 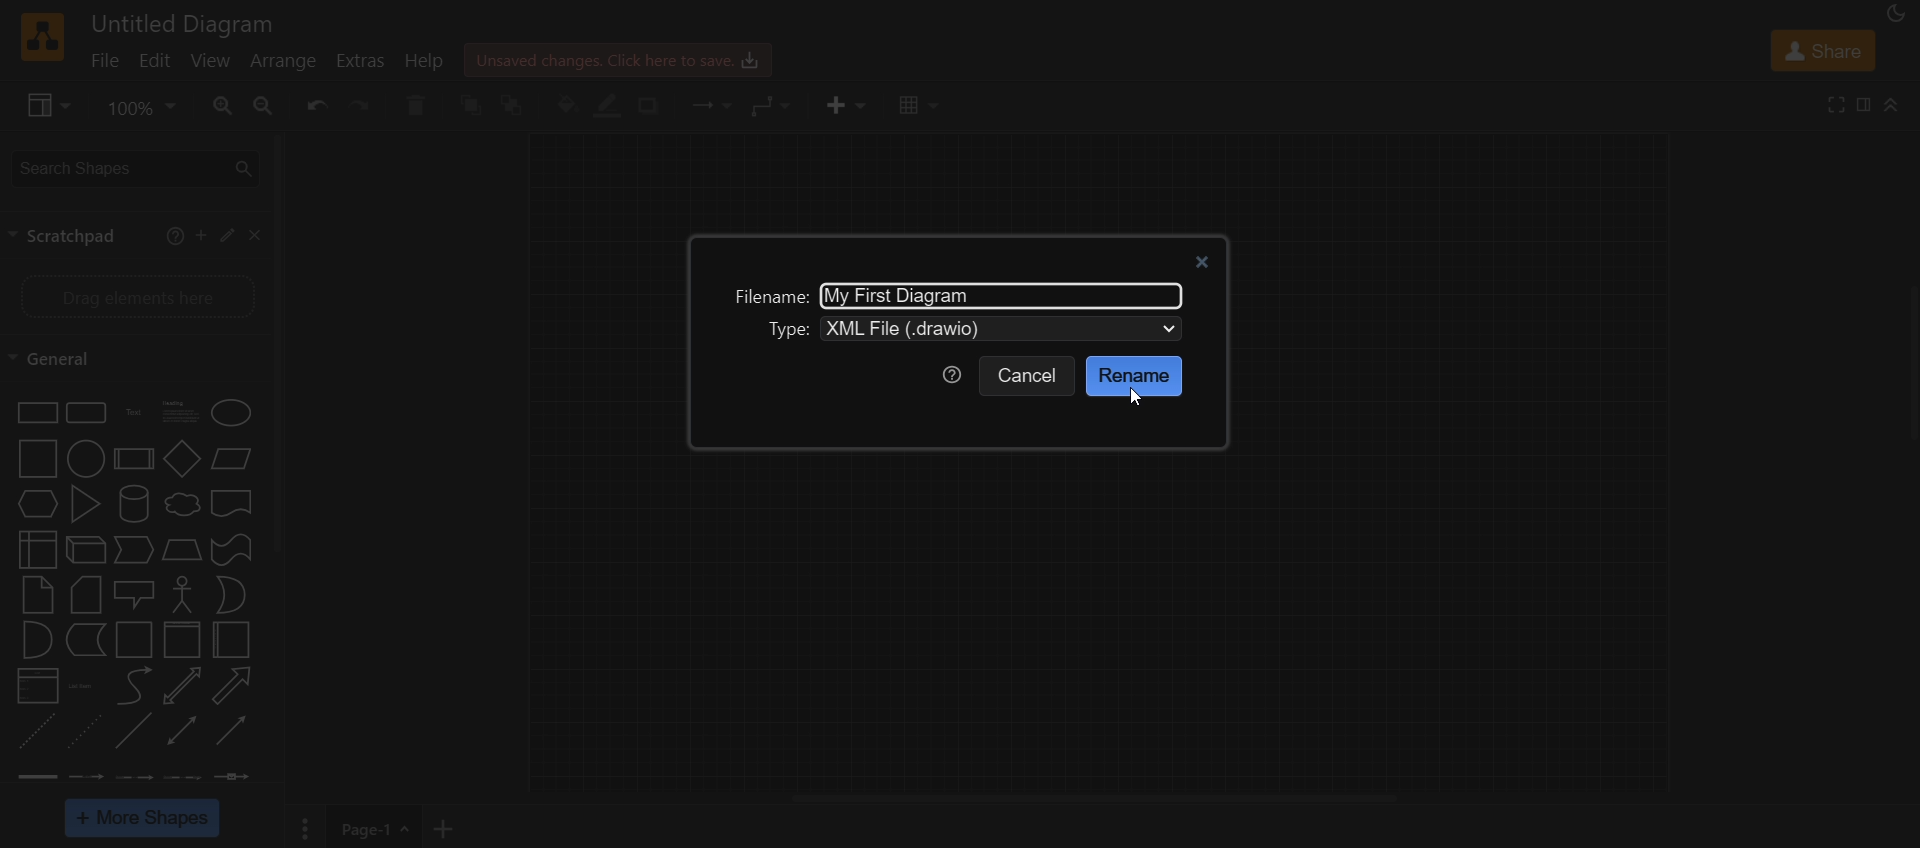 What do you see at coordinates (1134, 375) in the screenshot?
I see `rename` at bounding box center [1134, 375].